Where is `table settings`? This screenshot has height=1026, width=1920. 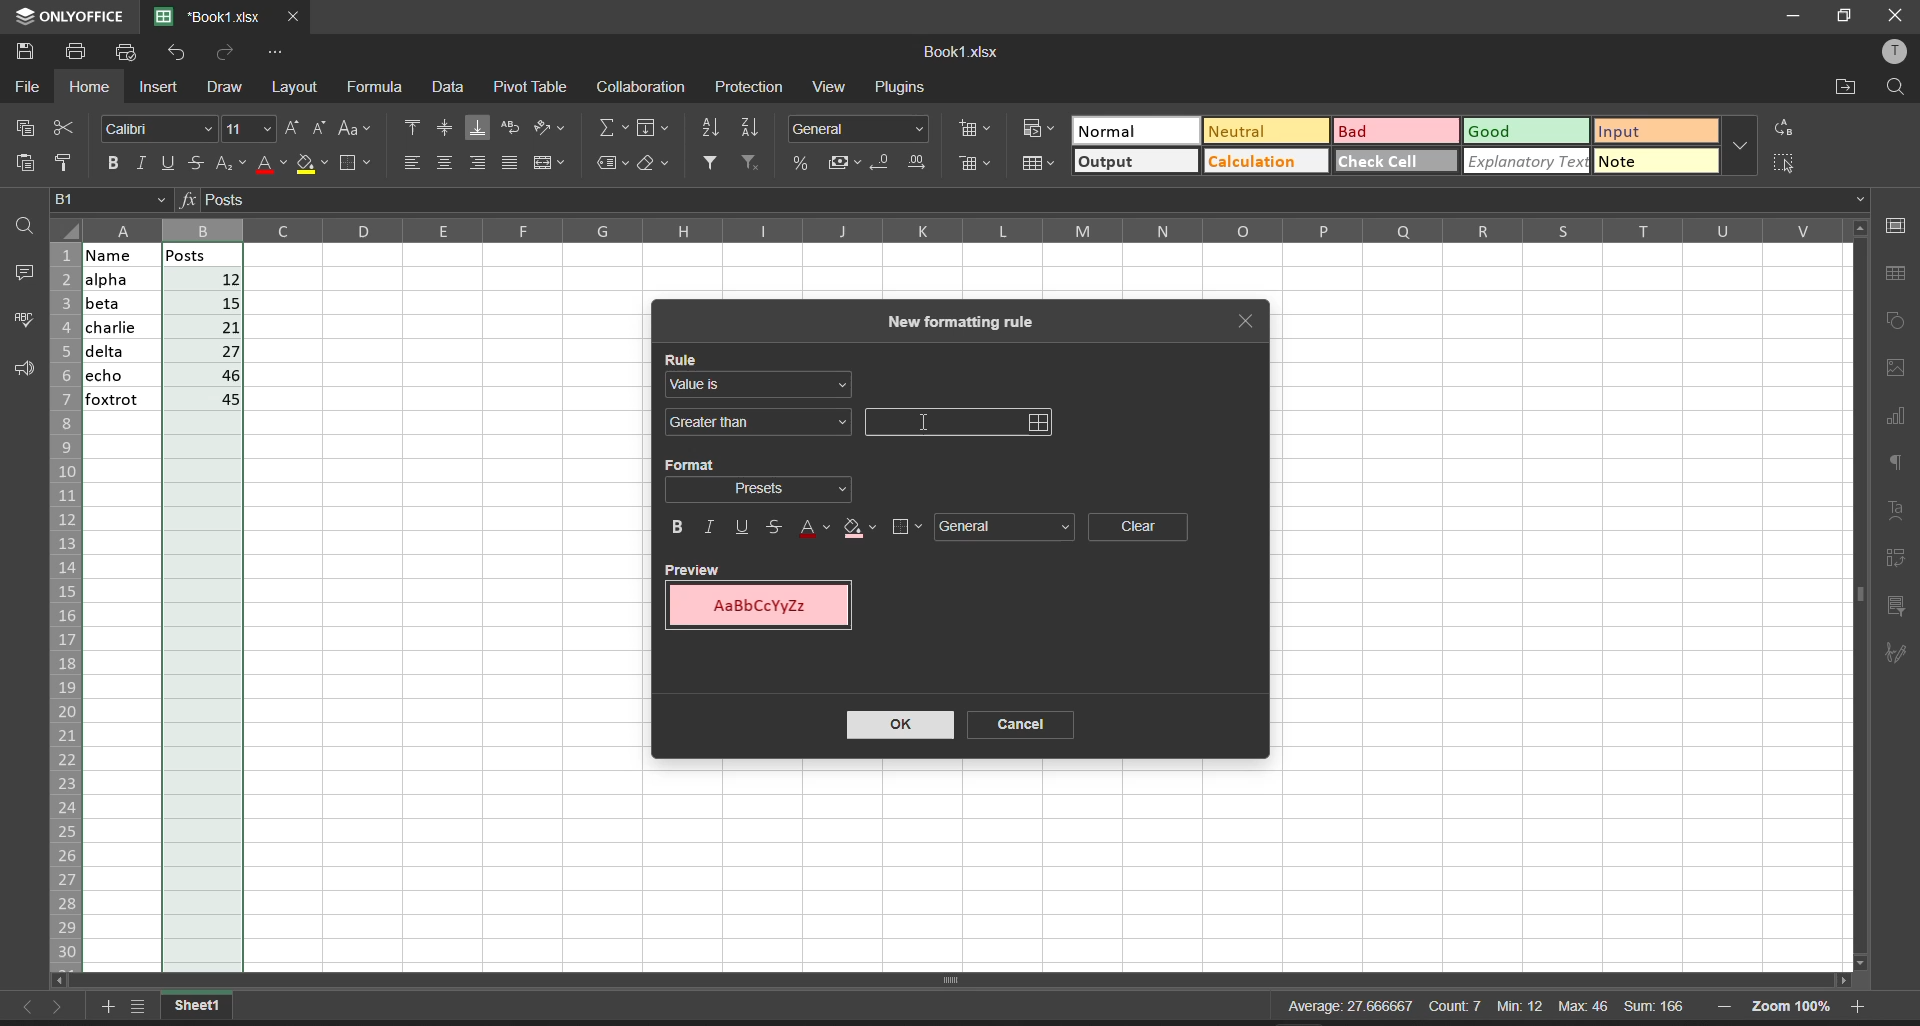
table settings is located at coordinates (1901, 274).